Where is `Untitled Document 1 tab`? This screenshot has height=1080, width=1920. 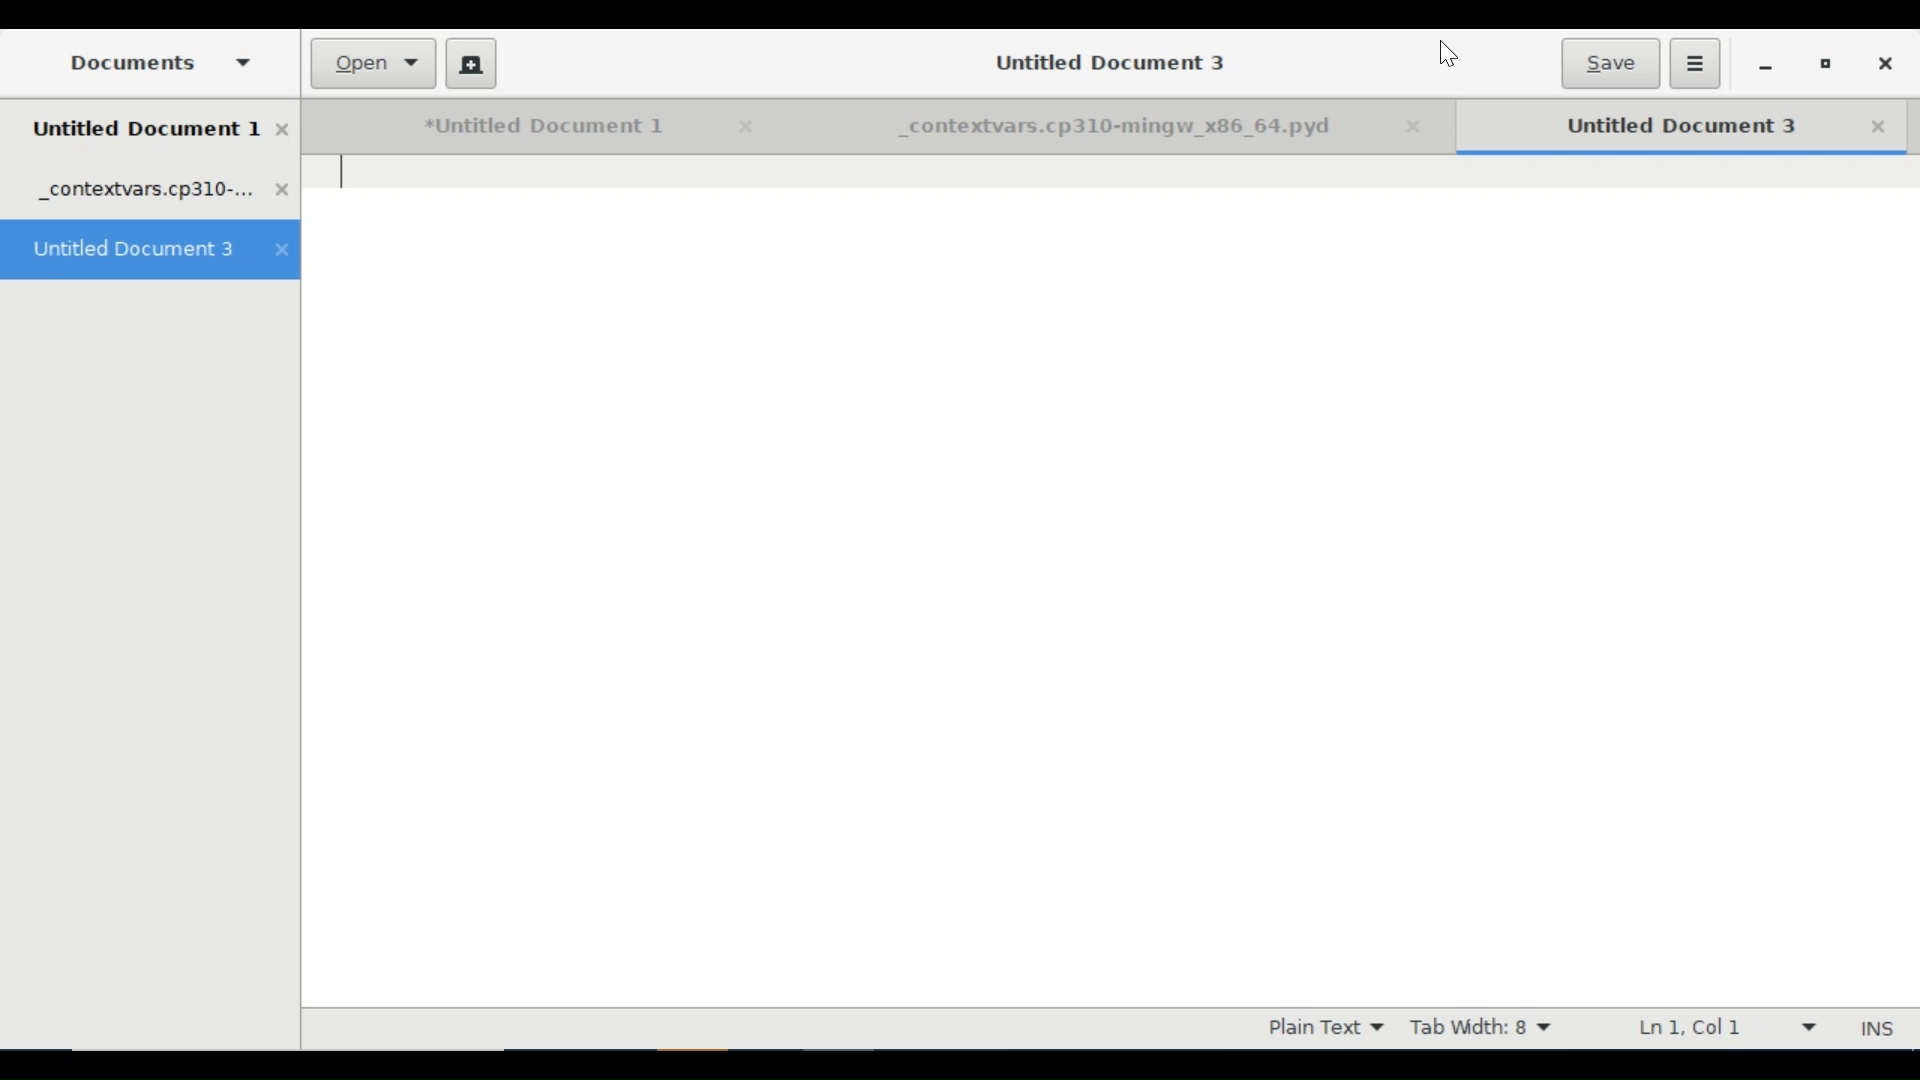 Untitled Document 1 tab is located at coordinates (162, 131).